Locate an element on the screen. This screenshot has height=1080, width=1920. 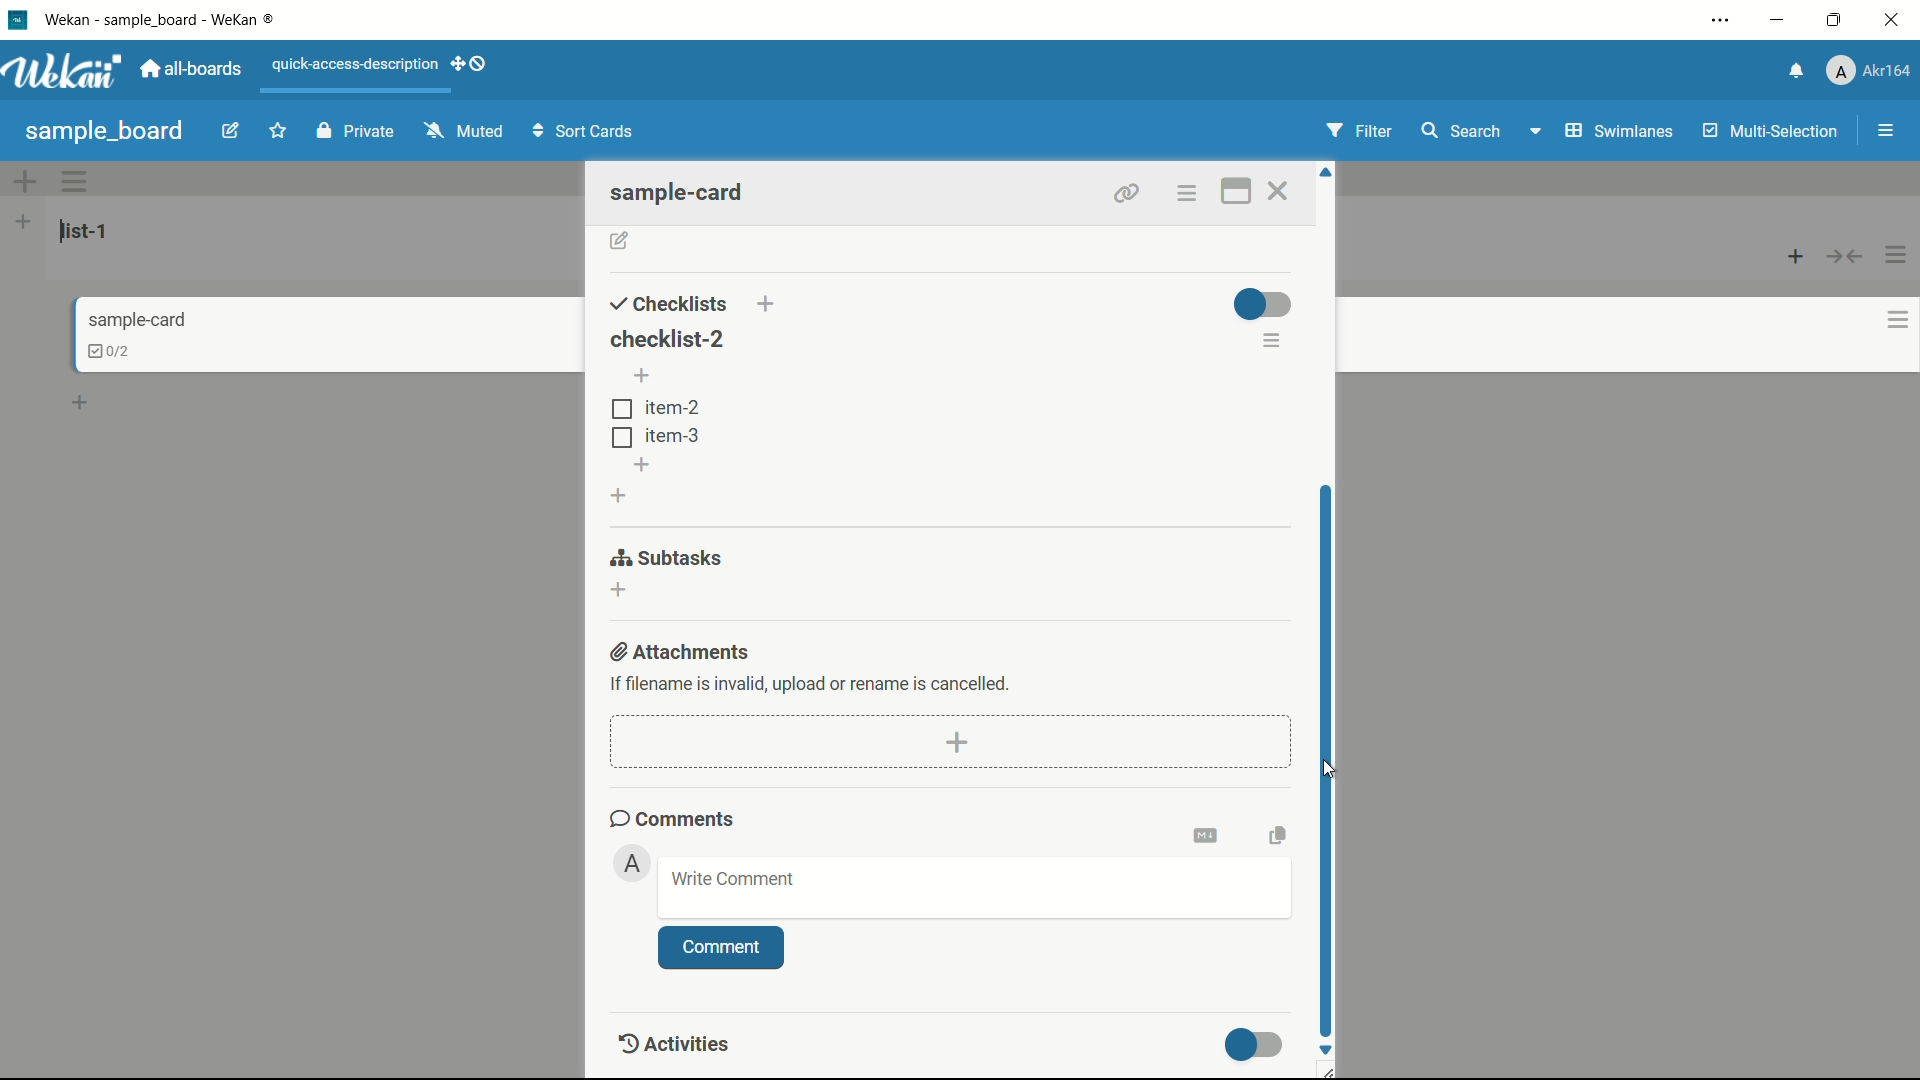
card actions is located at coordinates (1883, 321).